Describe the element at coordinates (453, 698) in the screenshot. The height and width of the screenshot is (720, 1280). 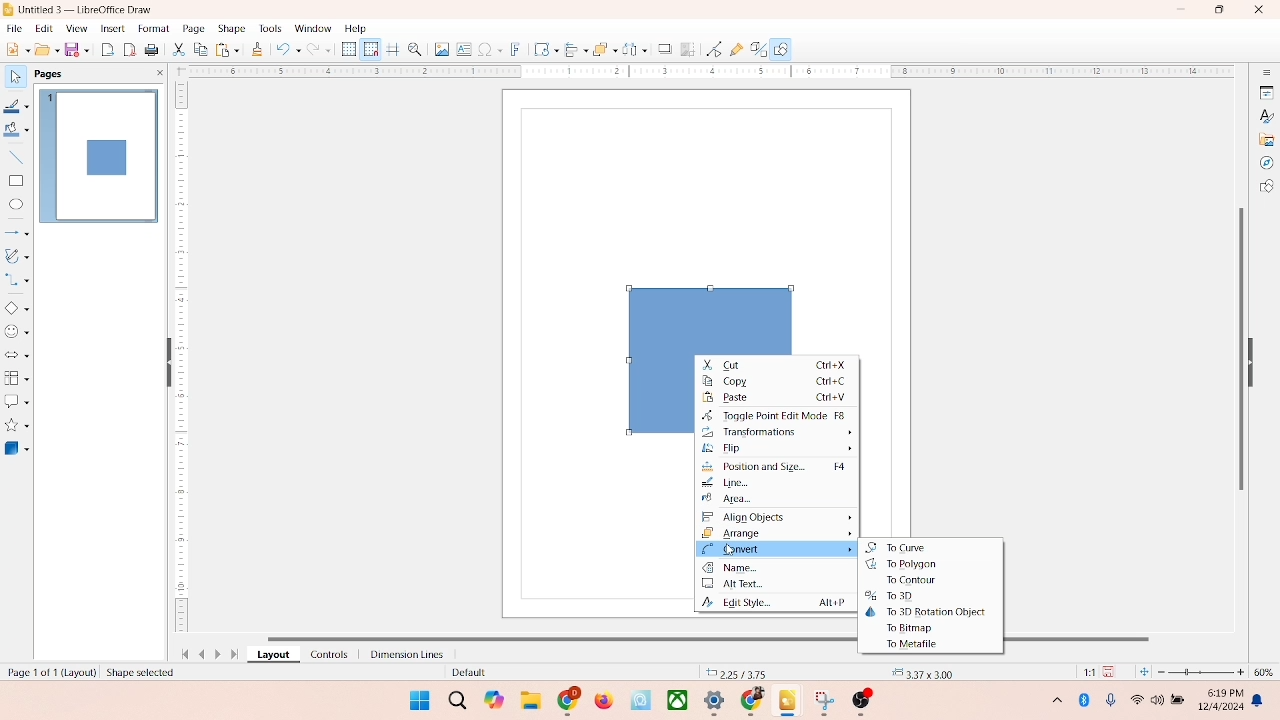
I see `search` at that location.